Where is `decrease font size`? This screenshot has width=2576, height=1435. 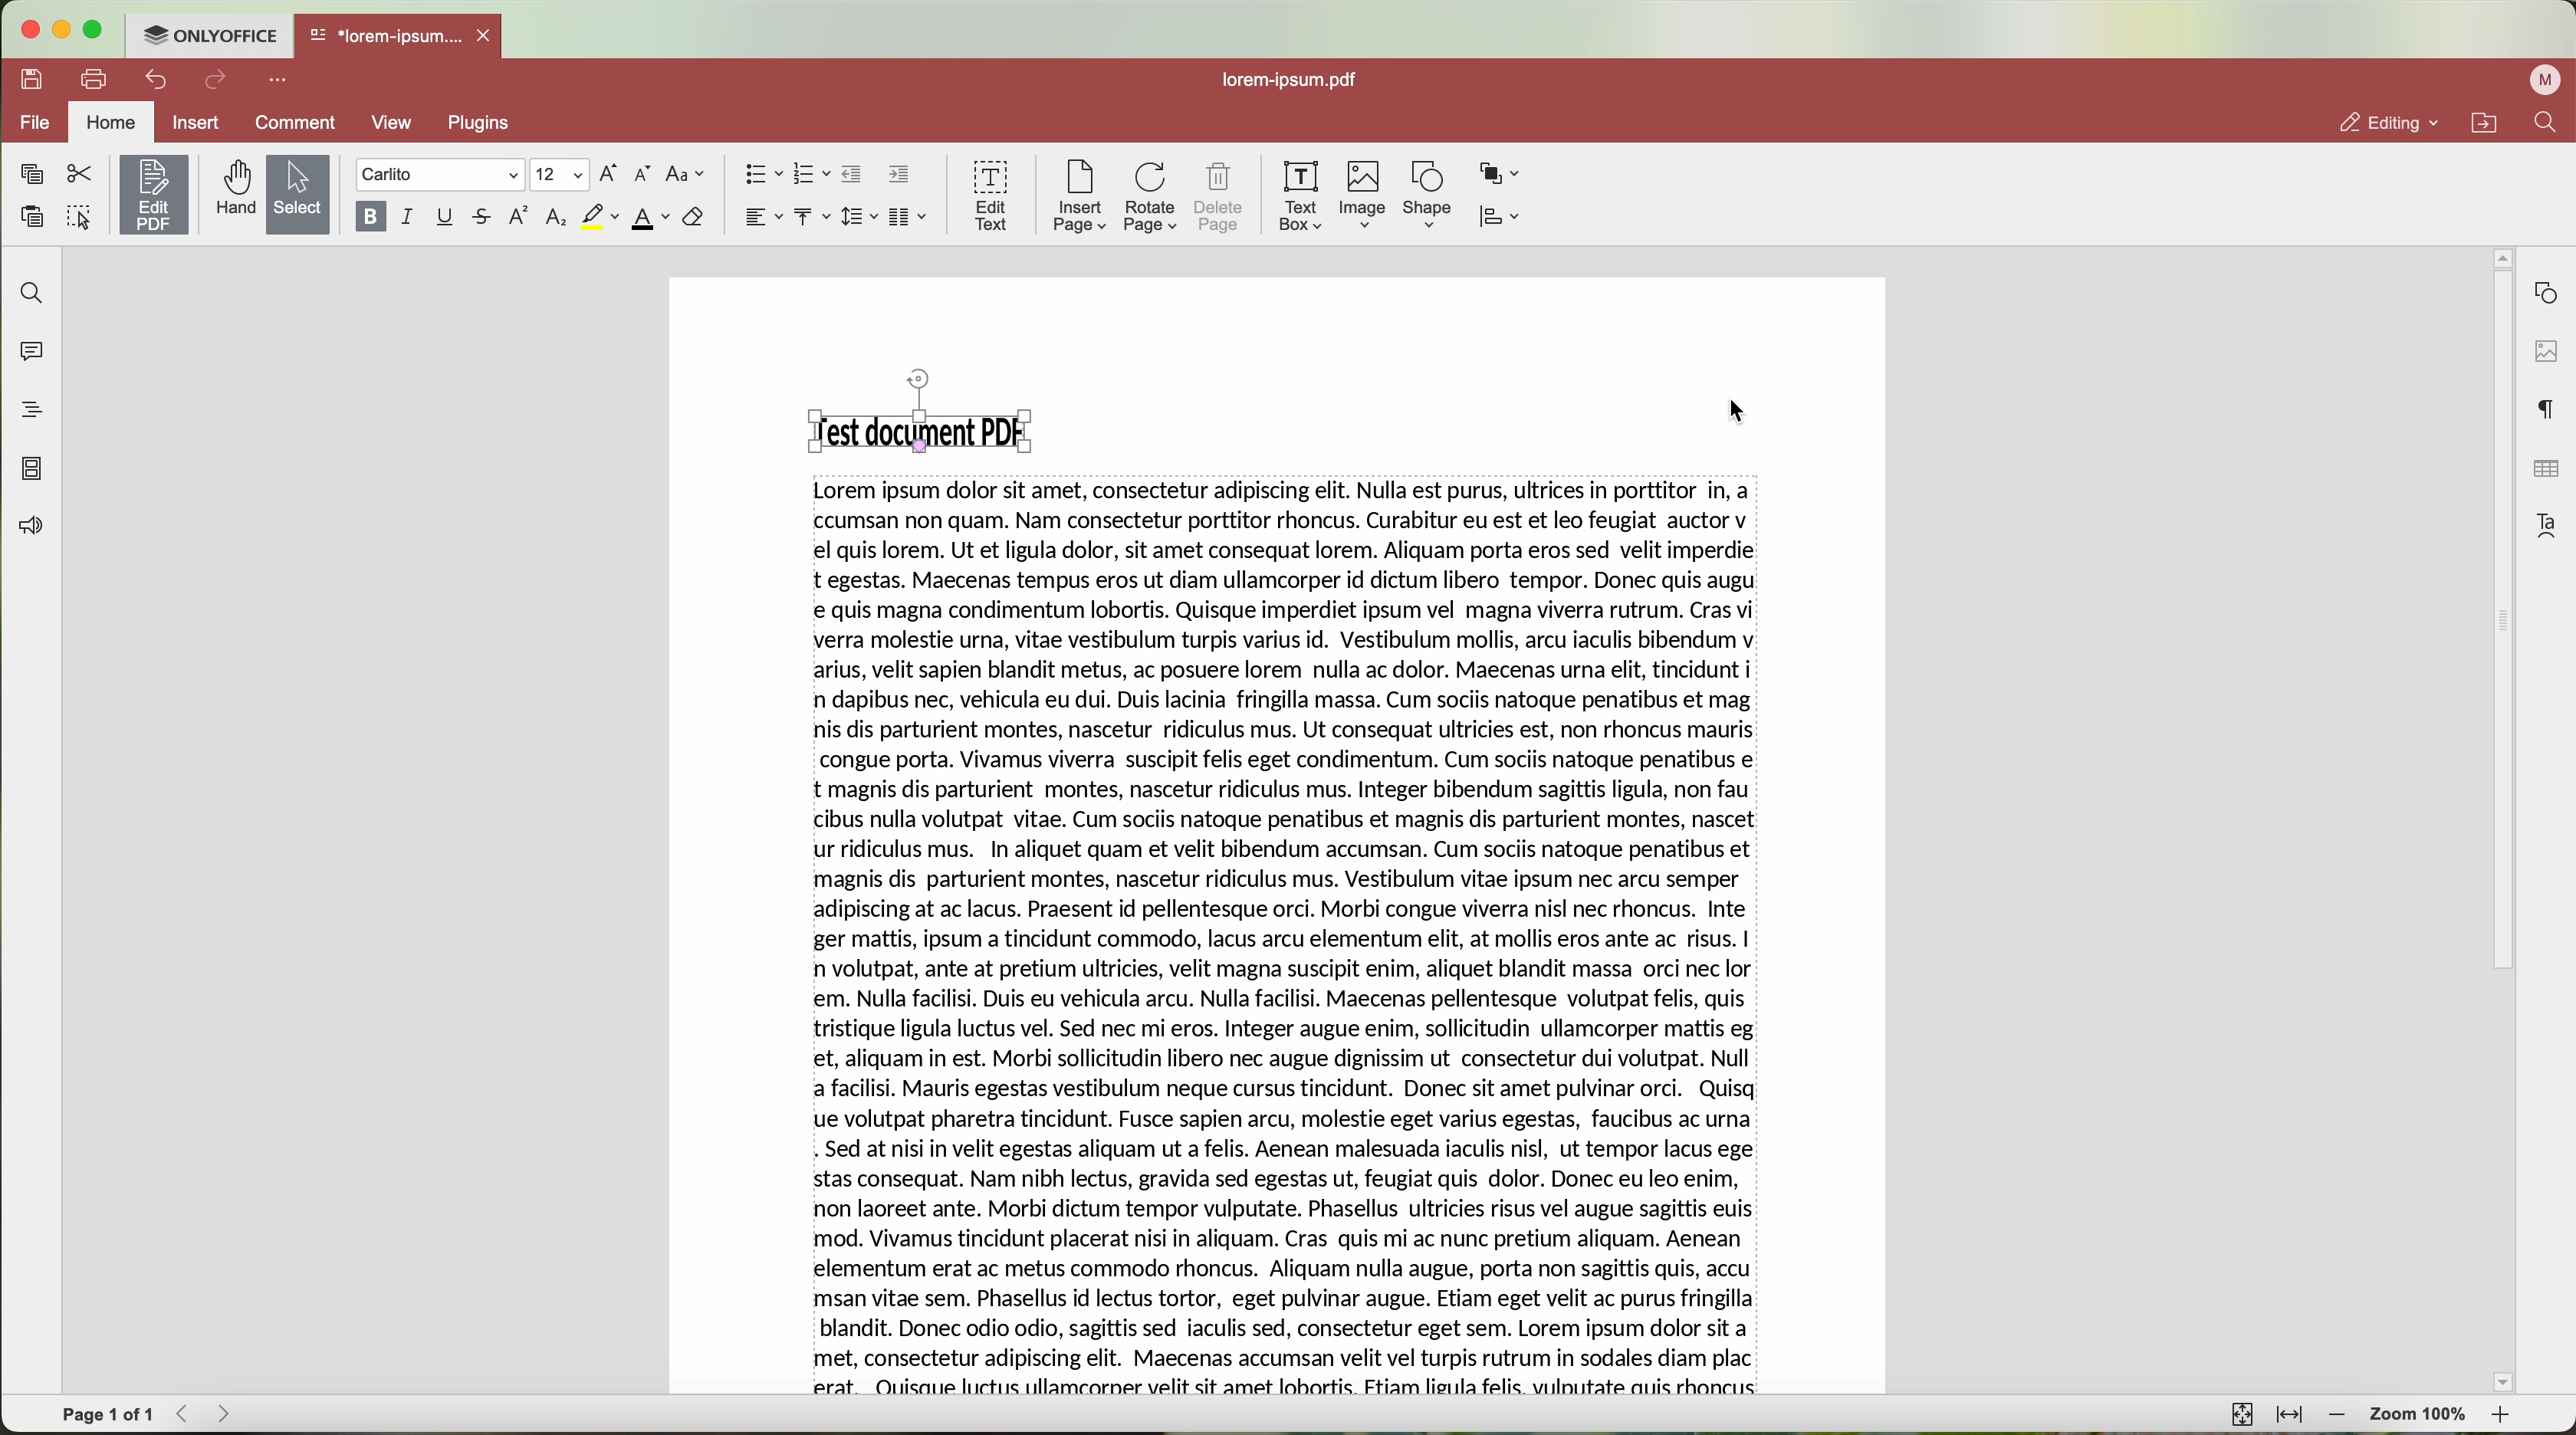 decrease font size is located at coordinates (646, 174).